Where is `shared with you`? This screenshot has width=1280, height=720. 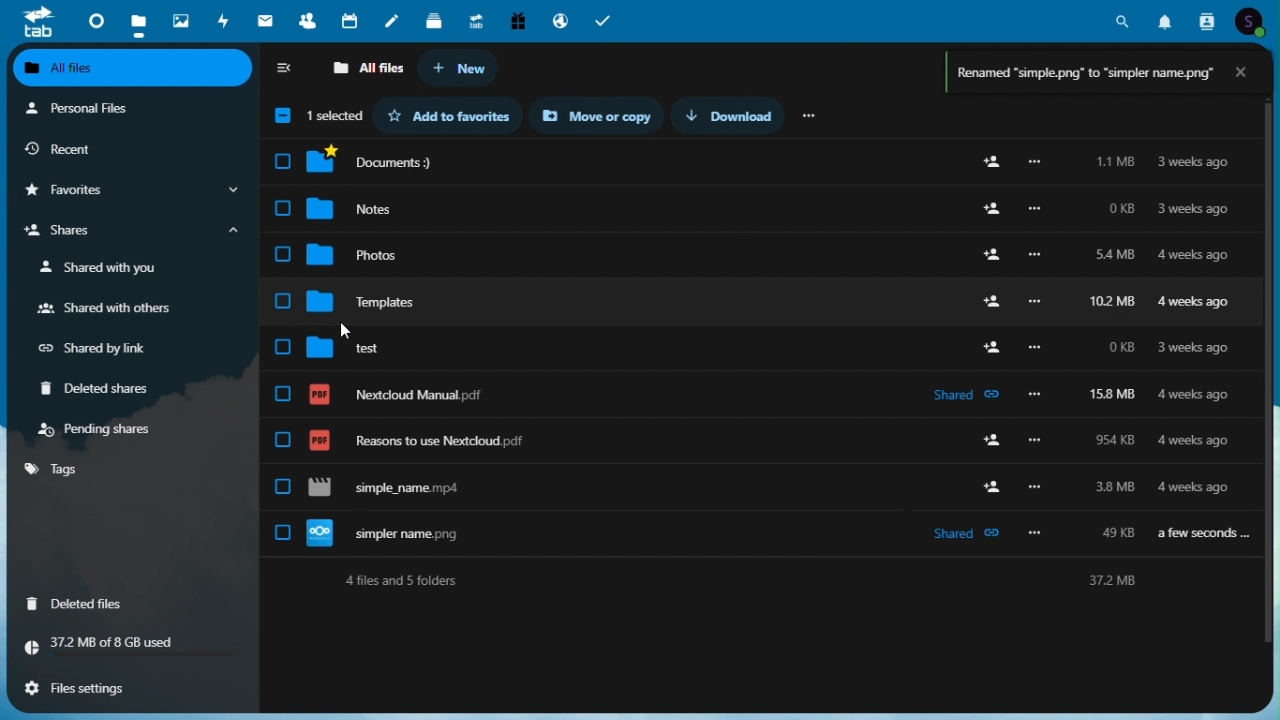
shared with you is located at coordinates (103, 268).